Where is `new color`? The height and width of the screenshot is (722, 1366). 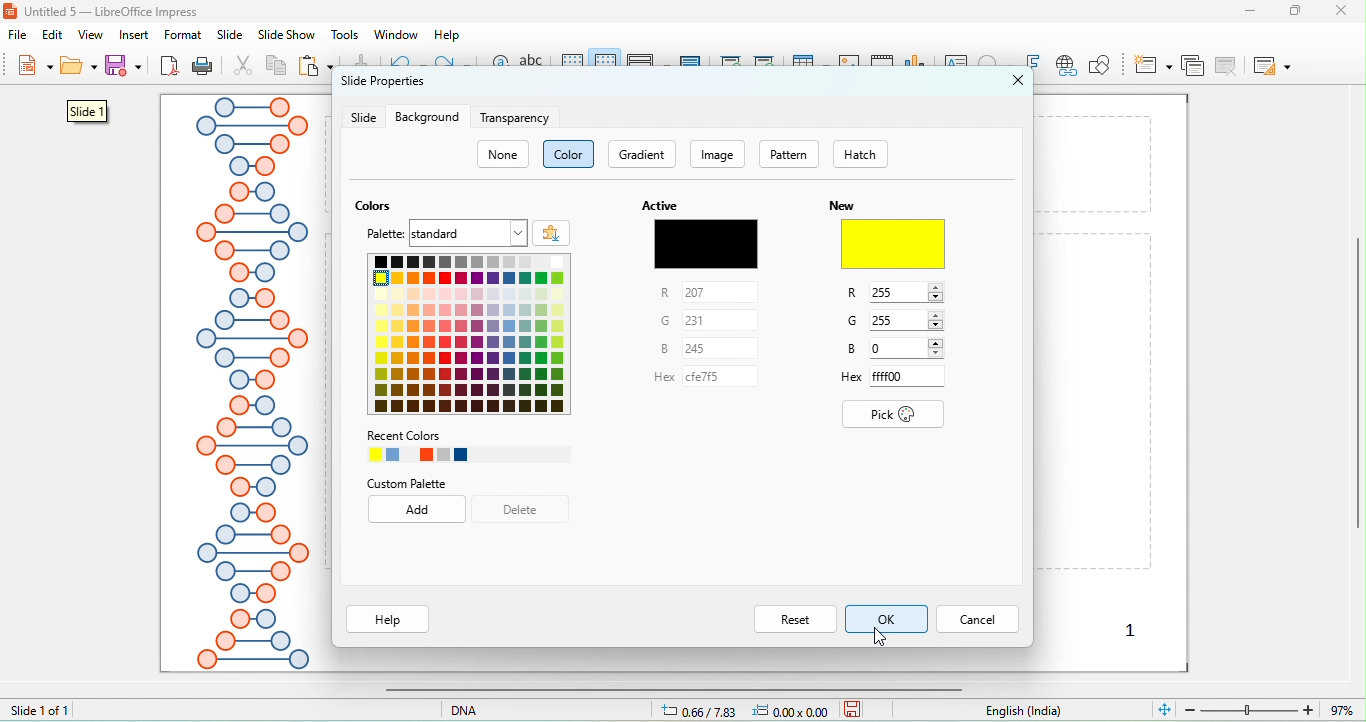 new color is located at coordinates (894, 245).